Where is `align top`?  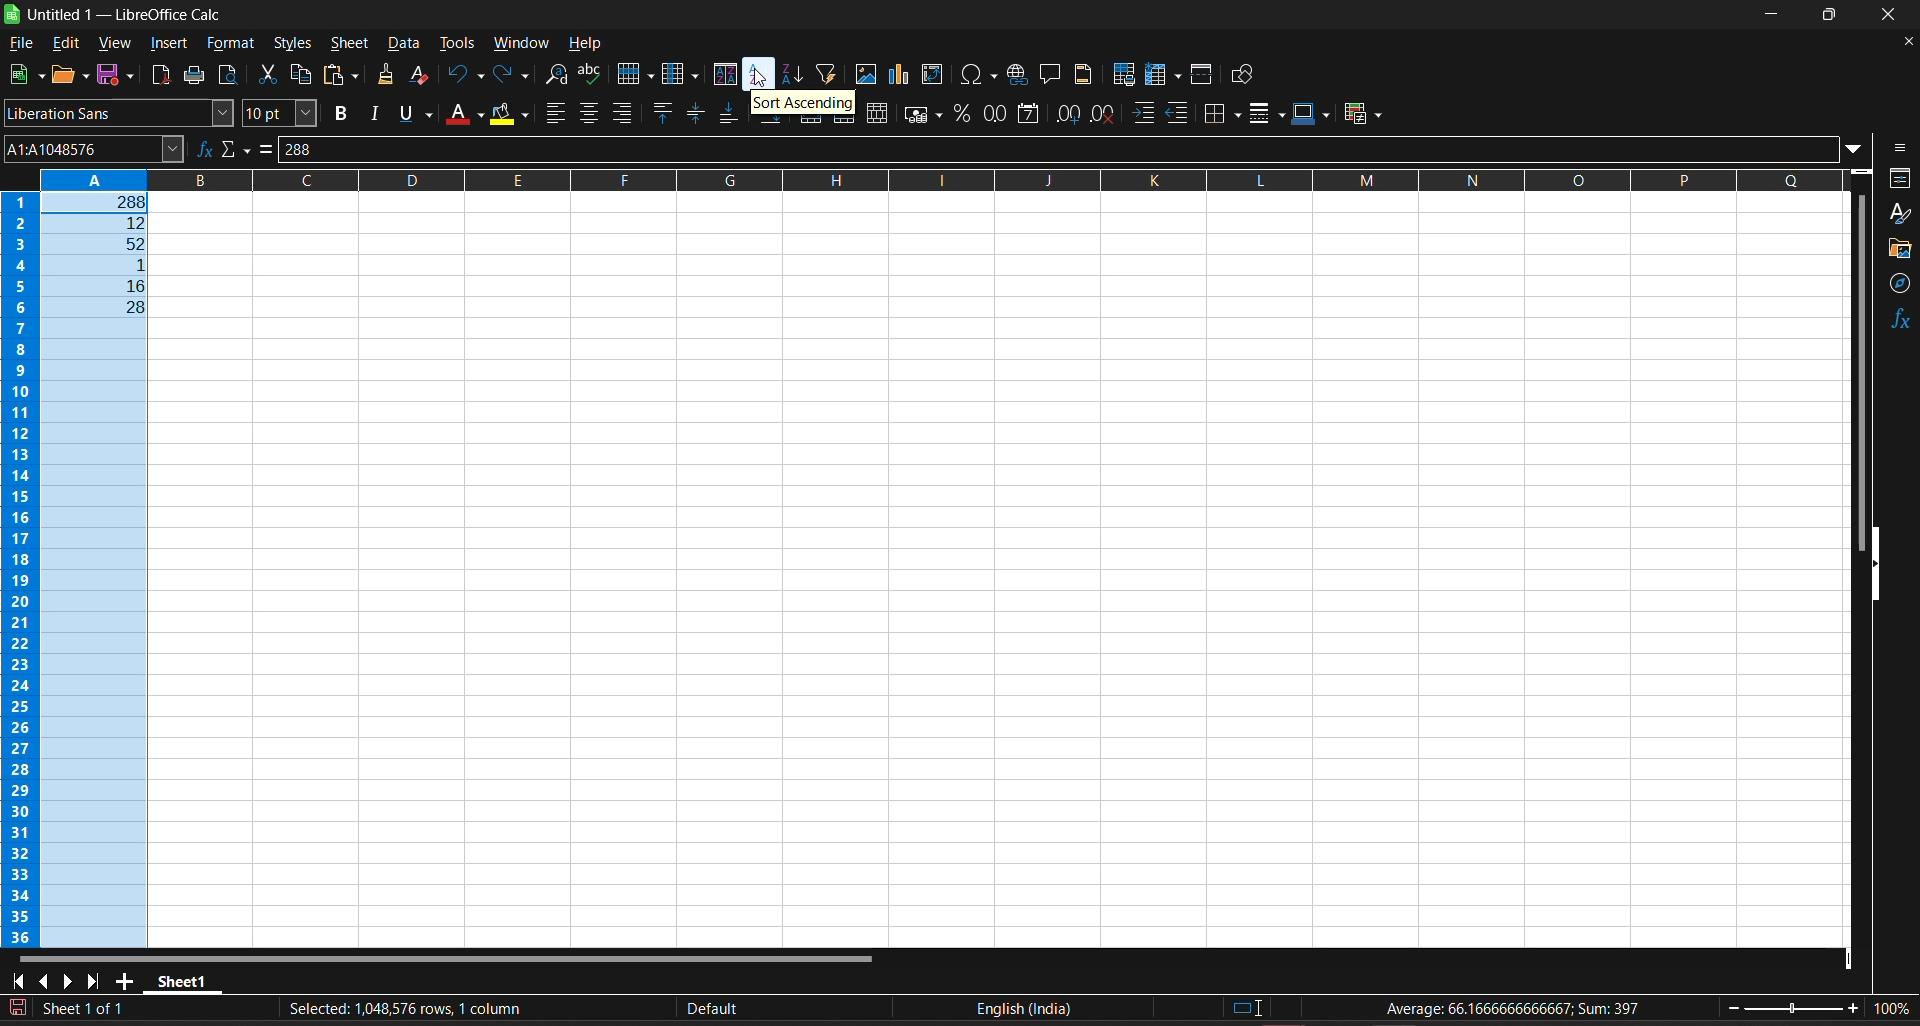
align top is located at coordinates (660, 113).